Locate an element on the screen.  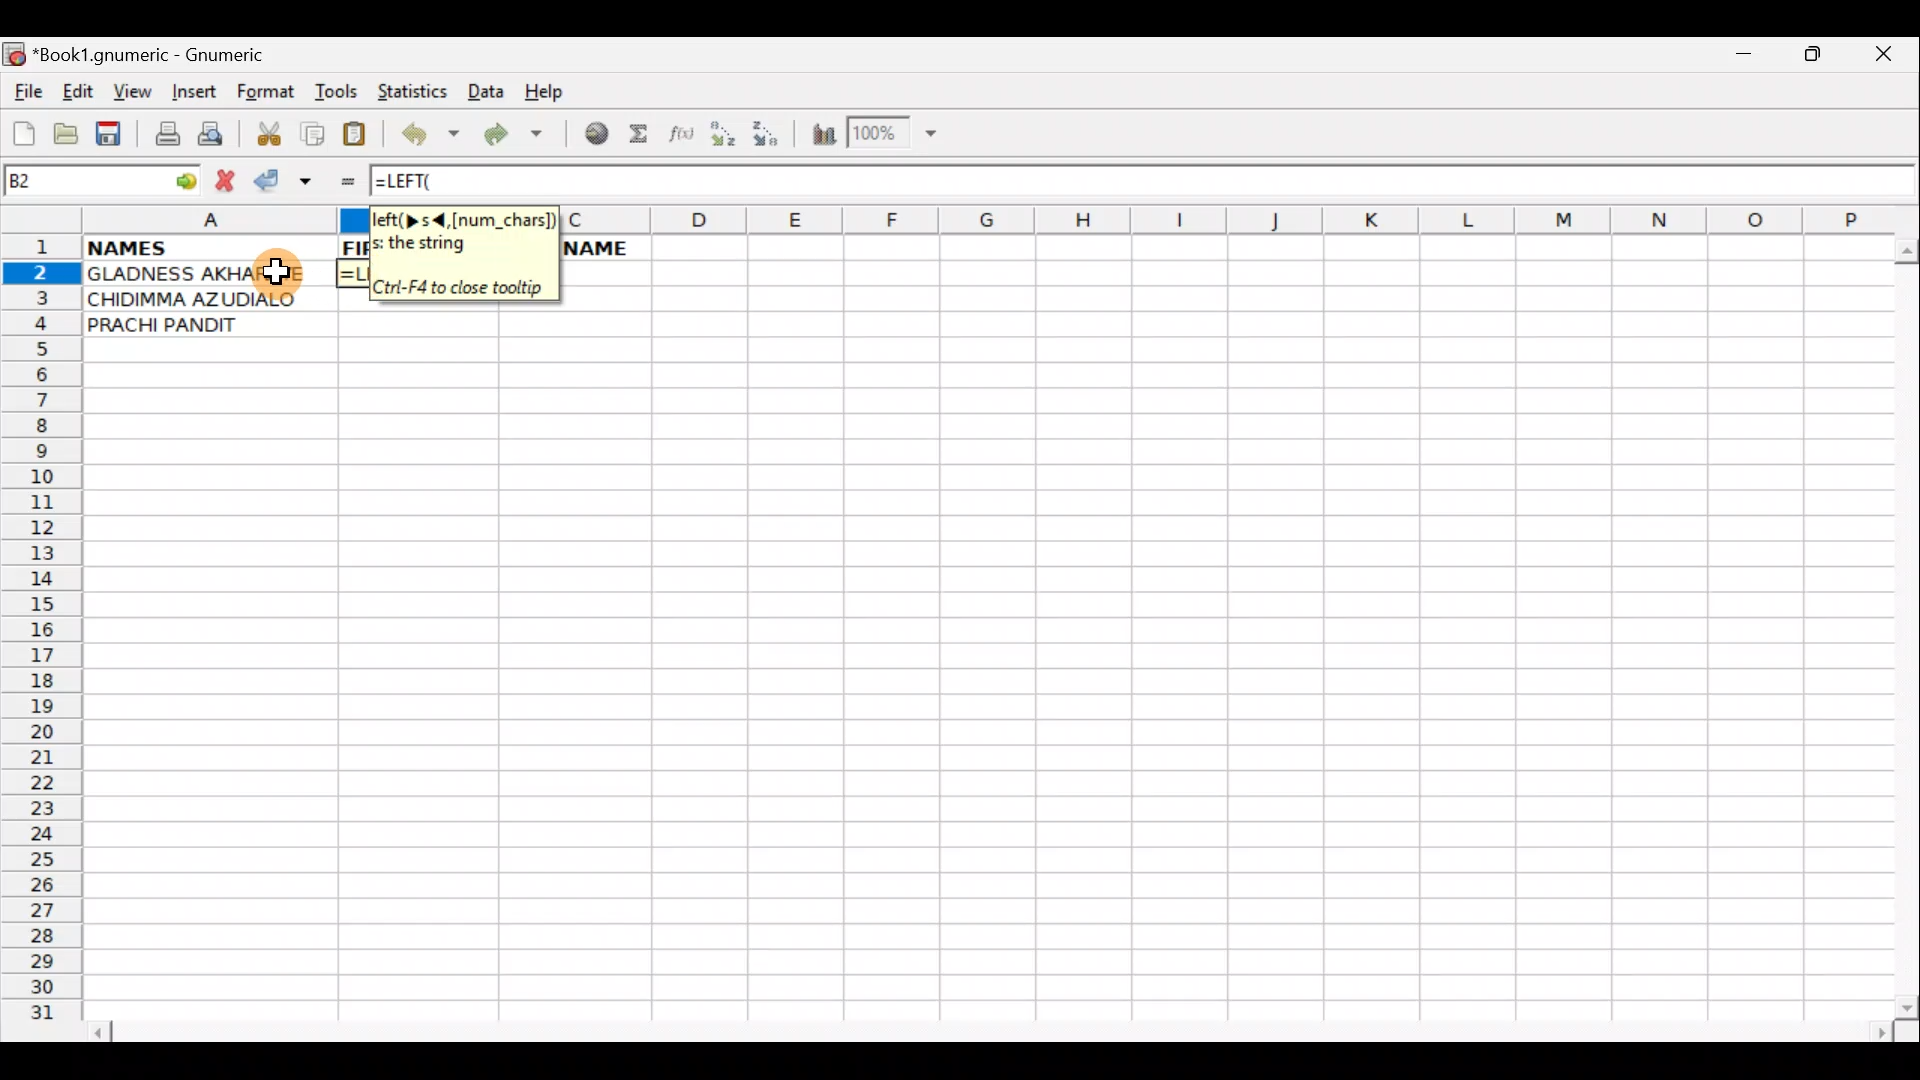
Maximize is located at coordinates (1816, 58).